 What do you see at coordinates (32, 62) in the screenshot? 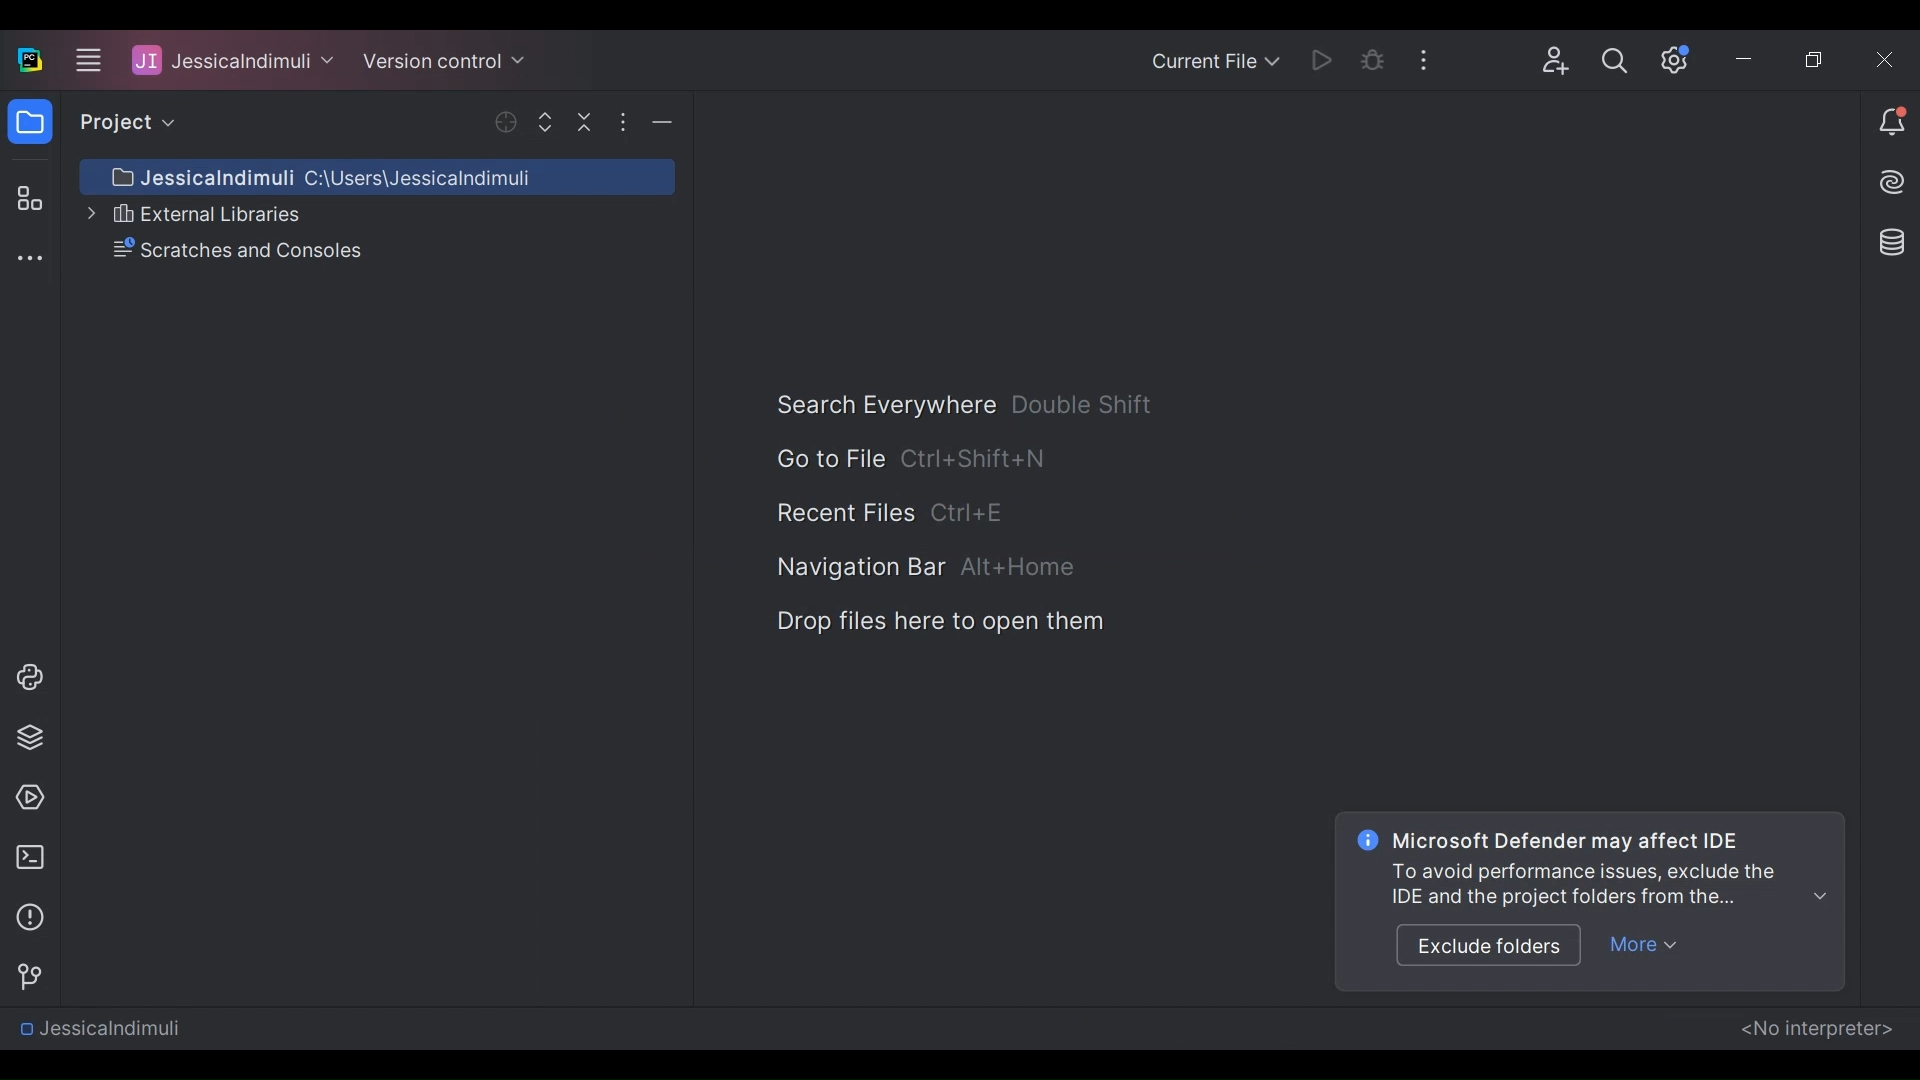
I see `PyCharm Desktop Icon` at bounding box center [32, 62].